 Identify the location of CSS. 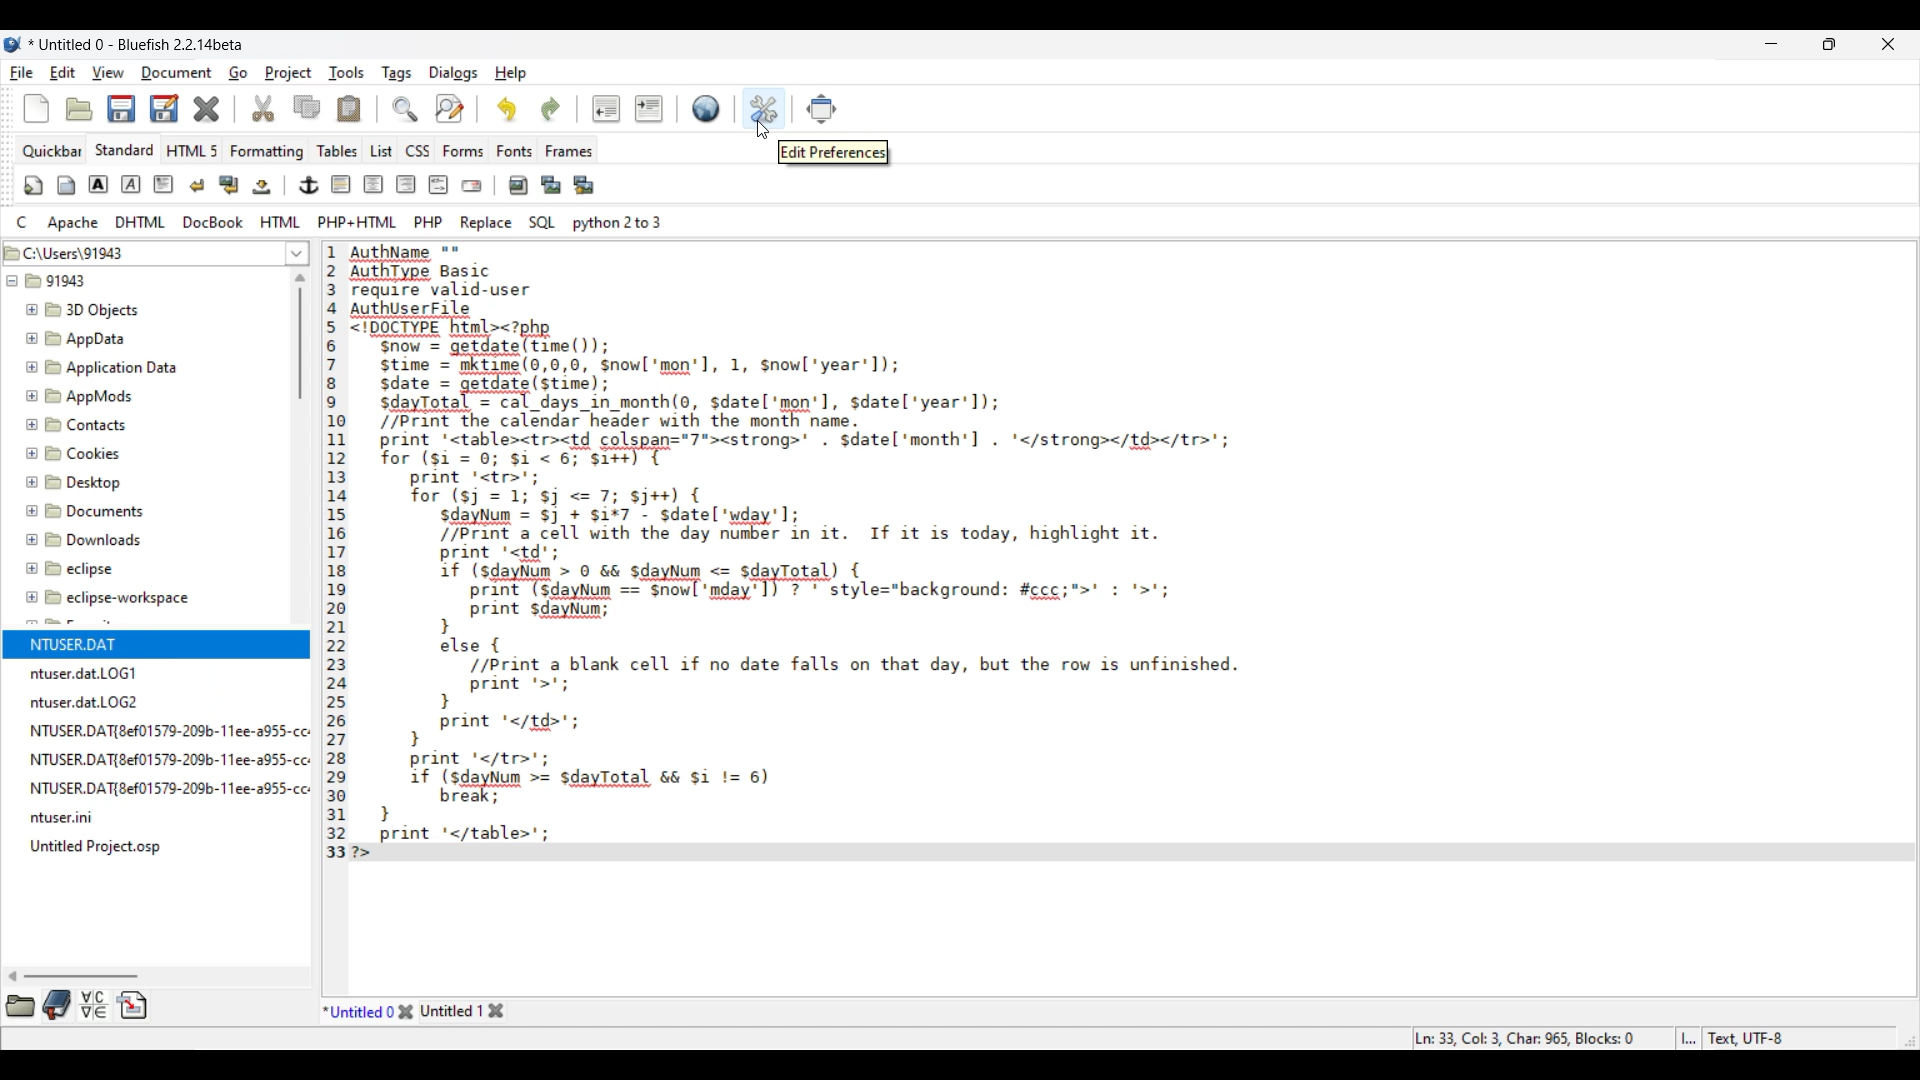
(418, 151).